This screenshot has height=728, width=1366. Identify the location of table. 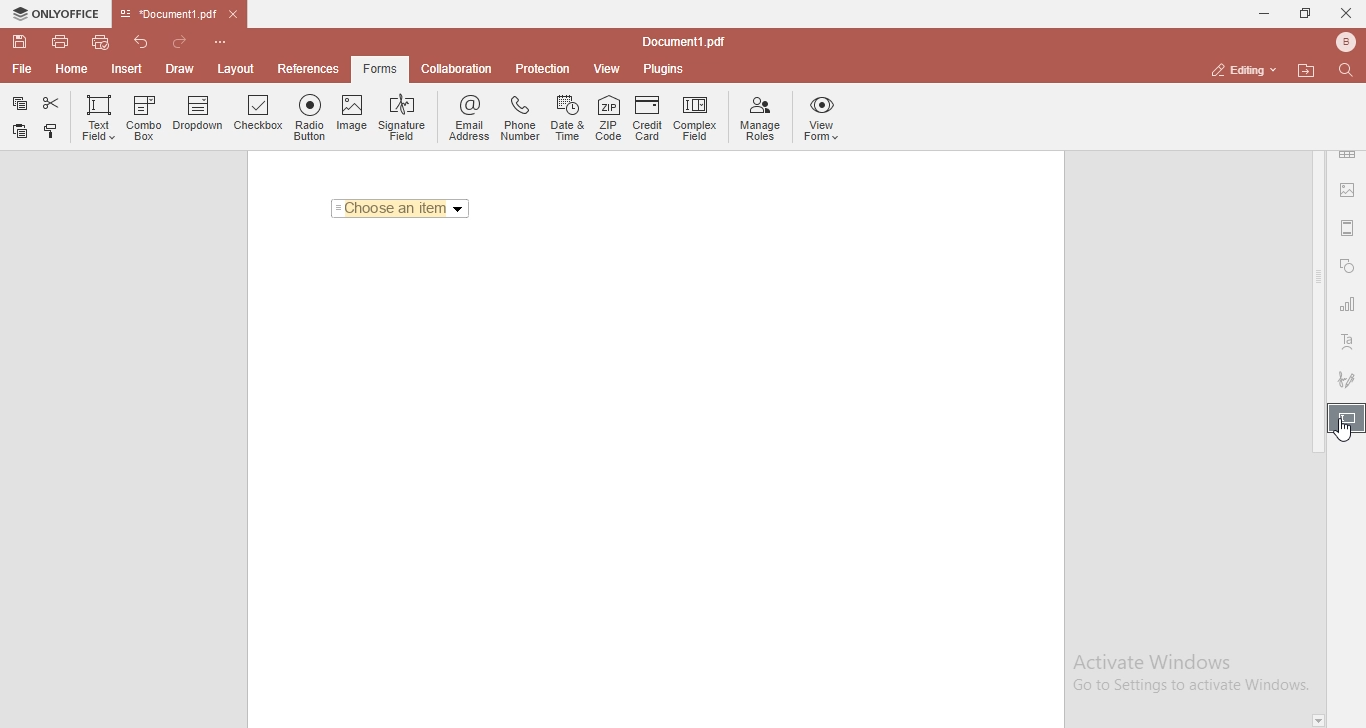
(1348, 157).